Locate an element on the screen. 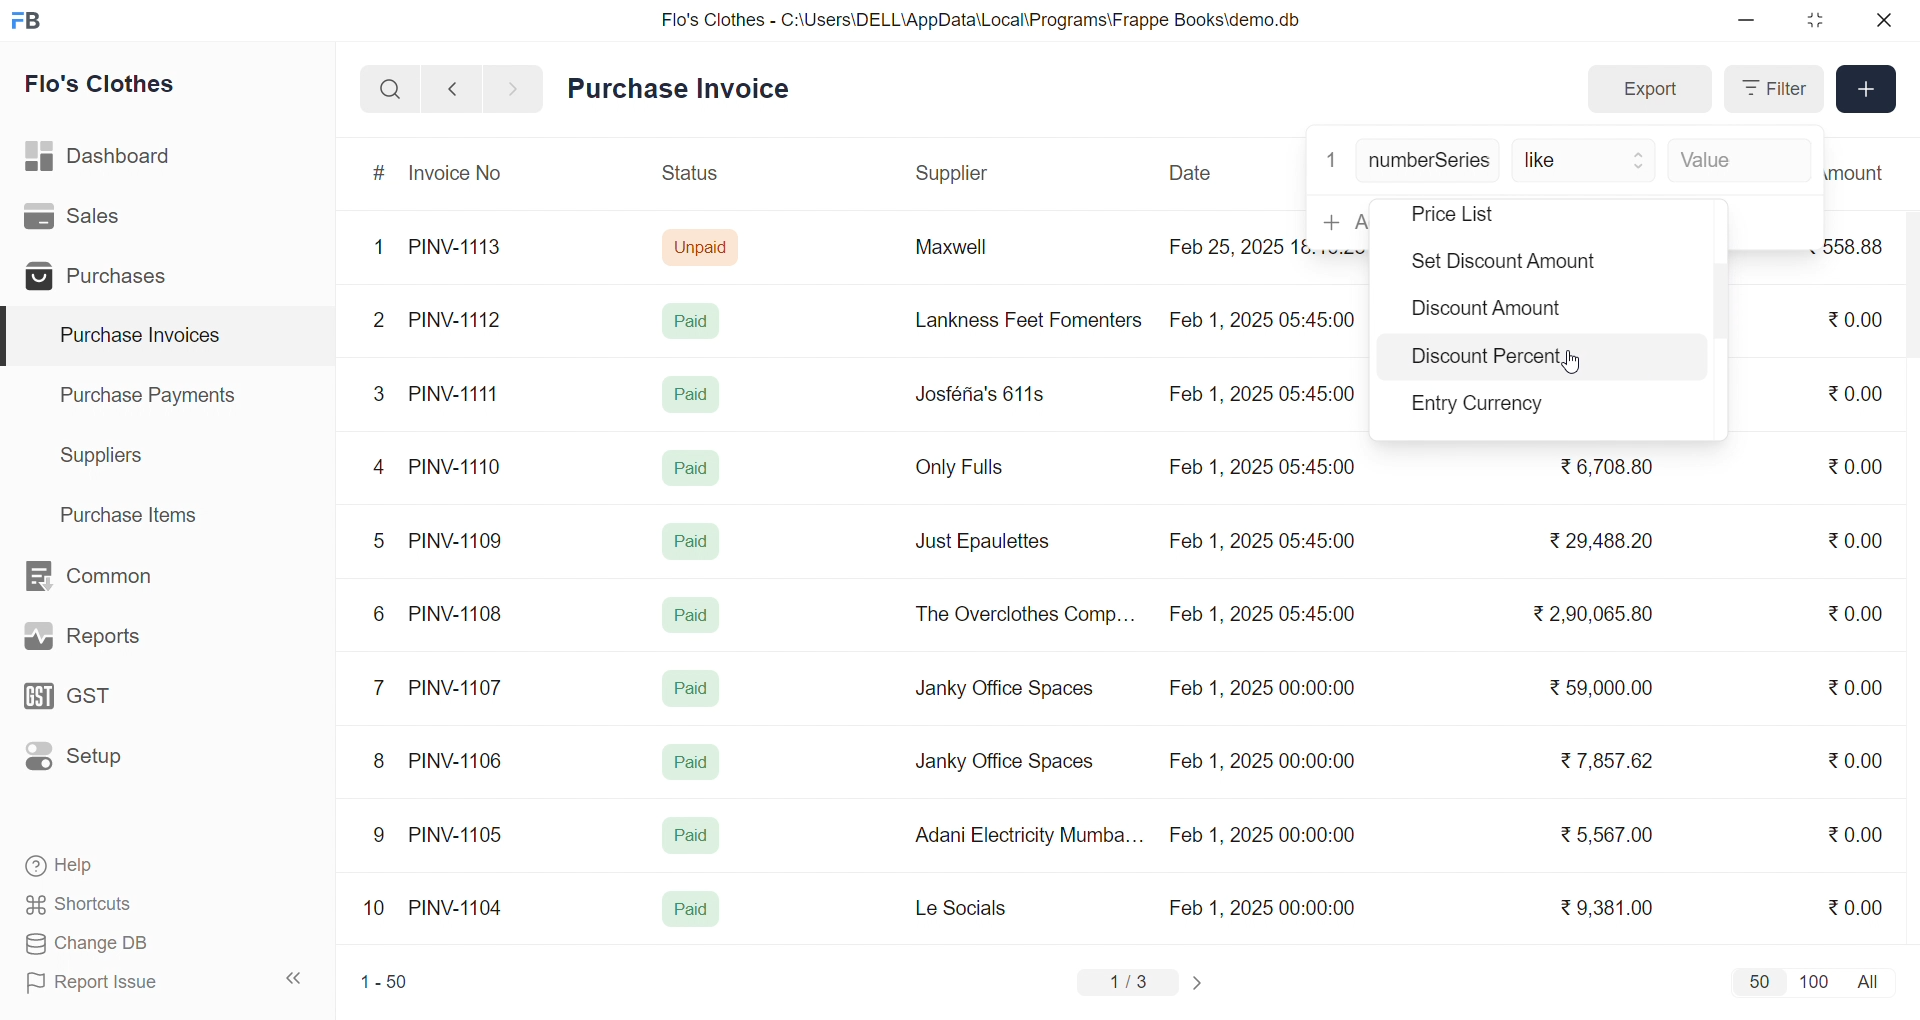 This screenshot has width=1920, height=1020. Invoice No is located at coordinates (463, 174).